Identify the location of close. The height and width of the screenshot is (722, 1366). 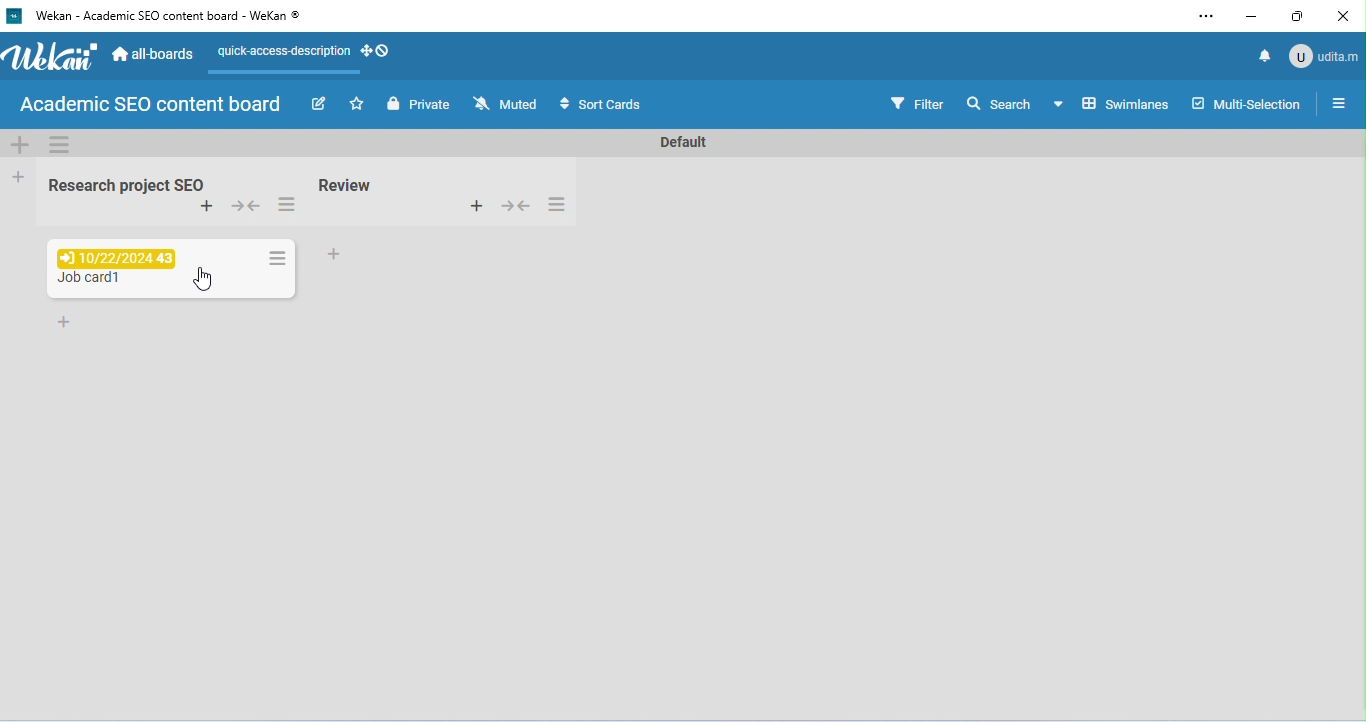
(1340, 17).